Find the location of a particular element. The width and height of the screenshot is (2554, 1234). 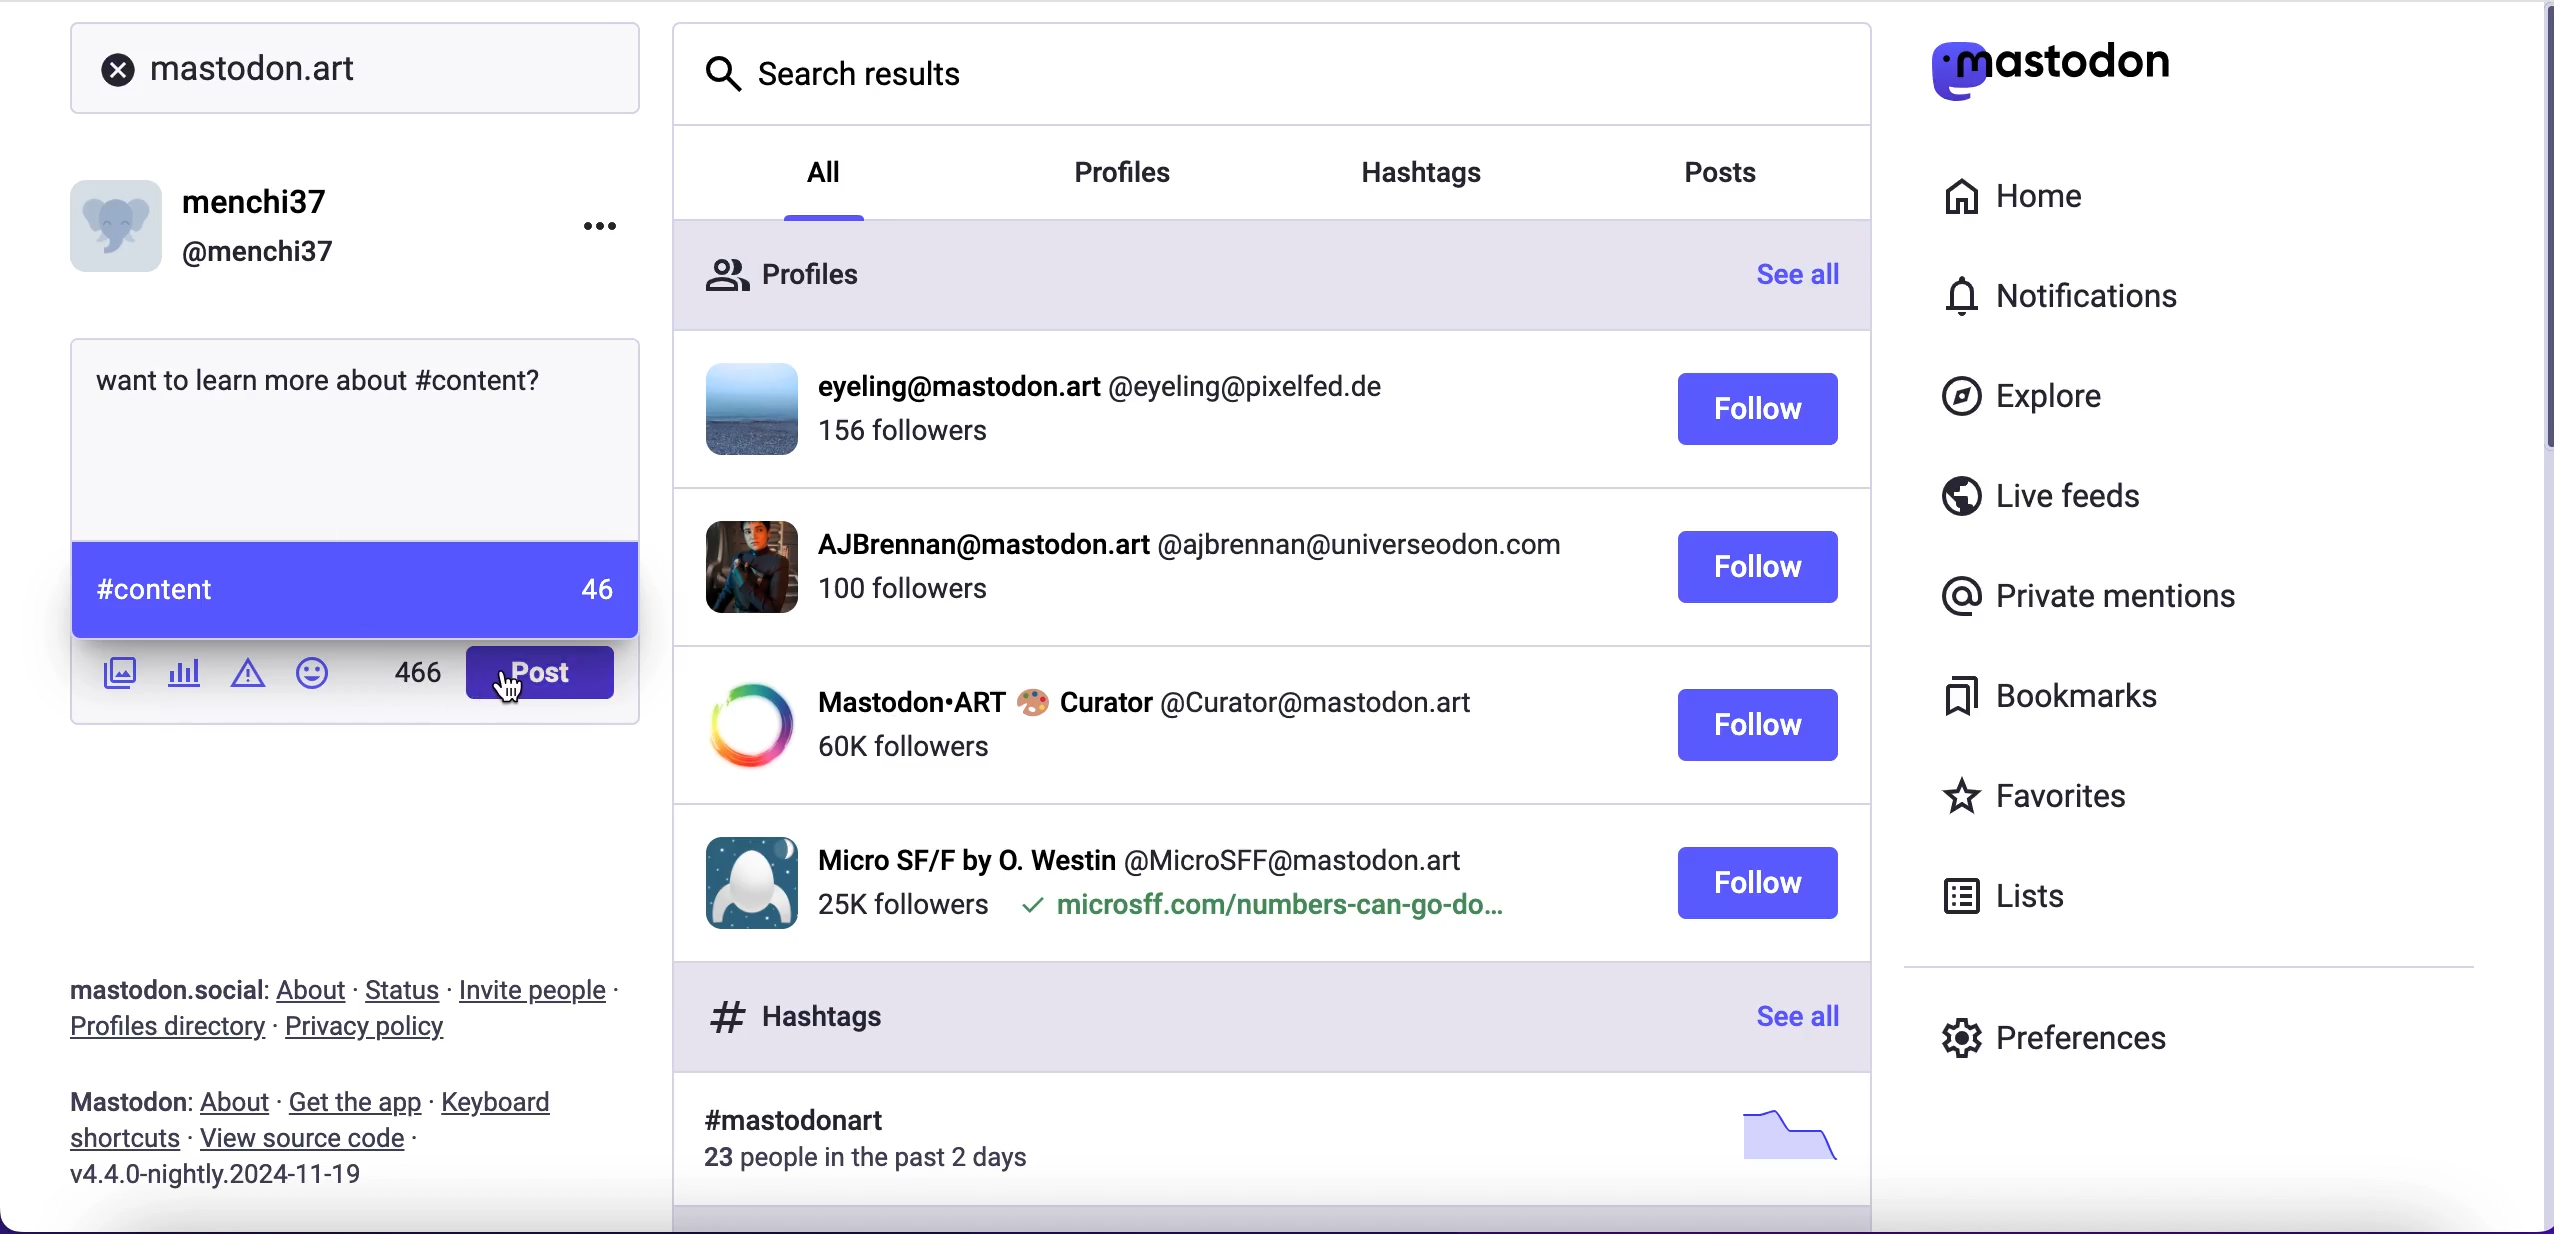

profile is located at coordinates (1143, 855).